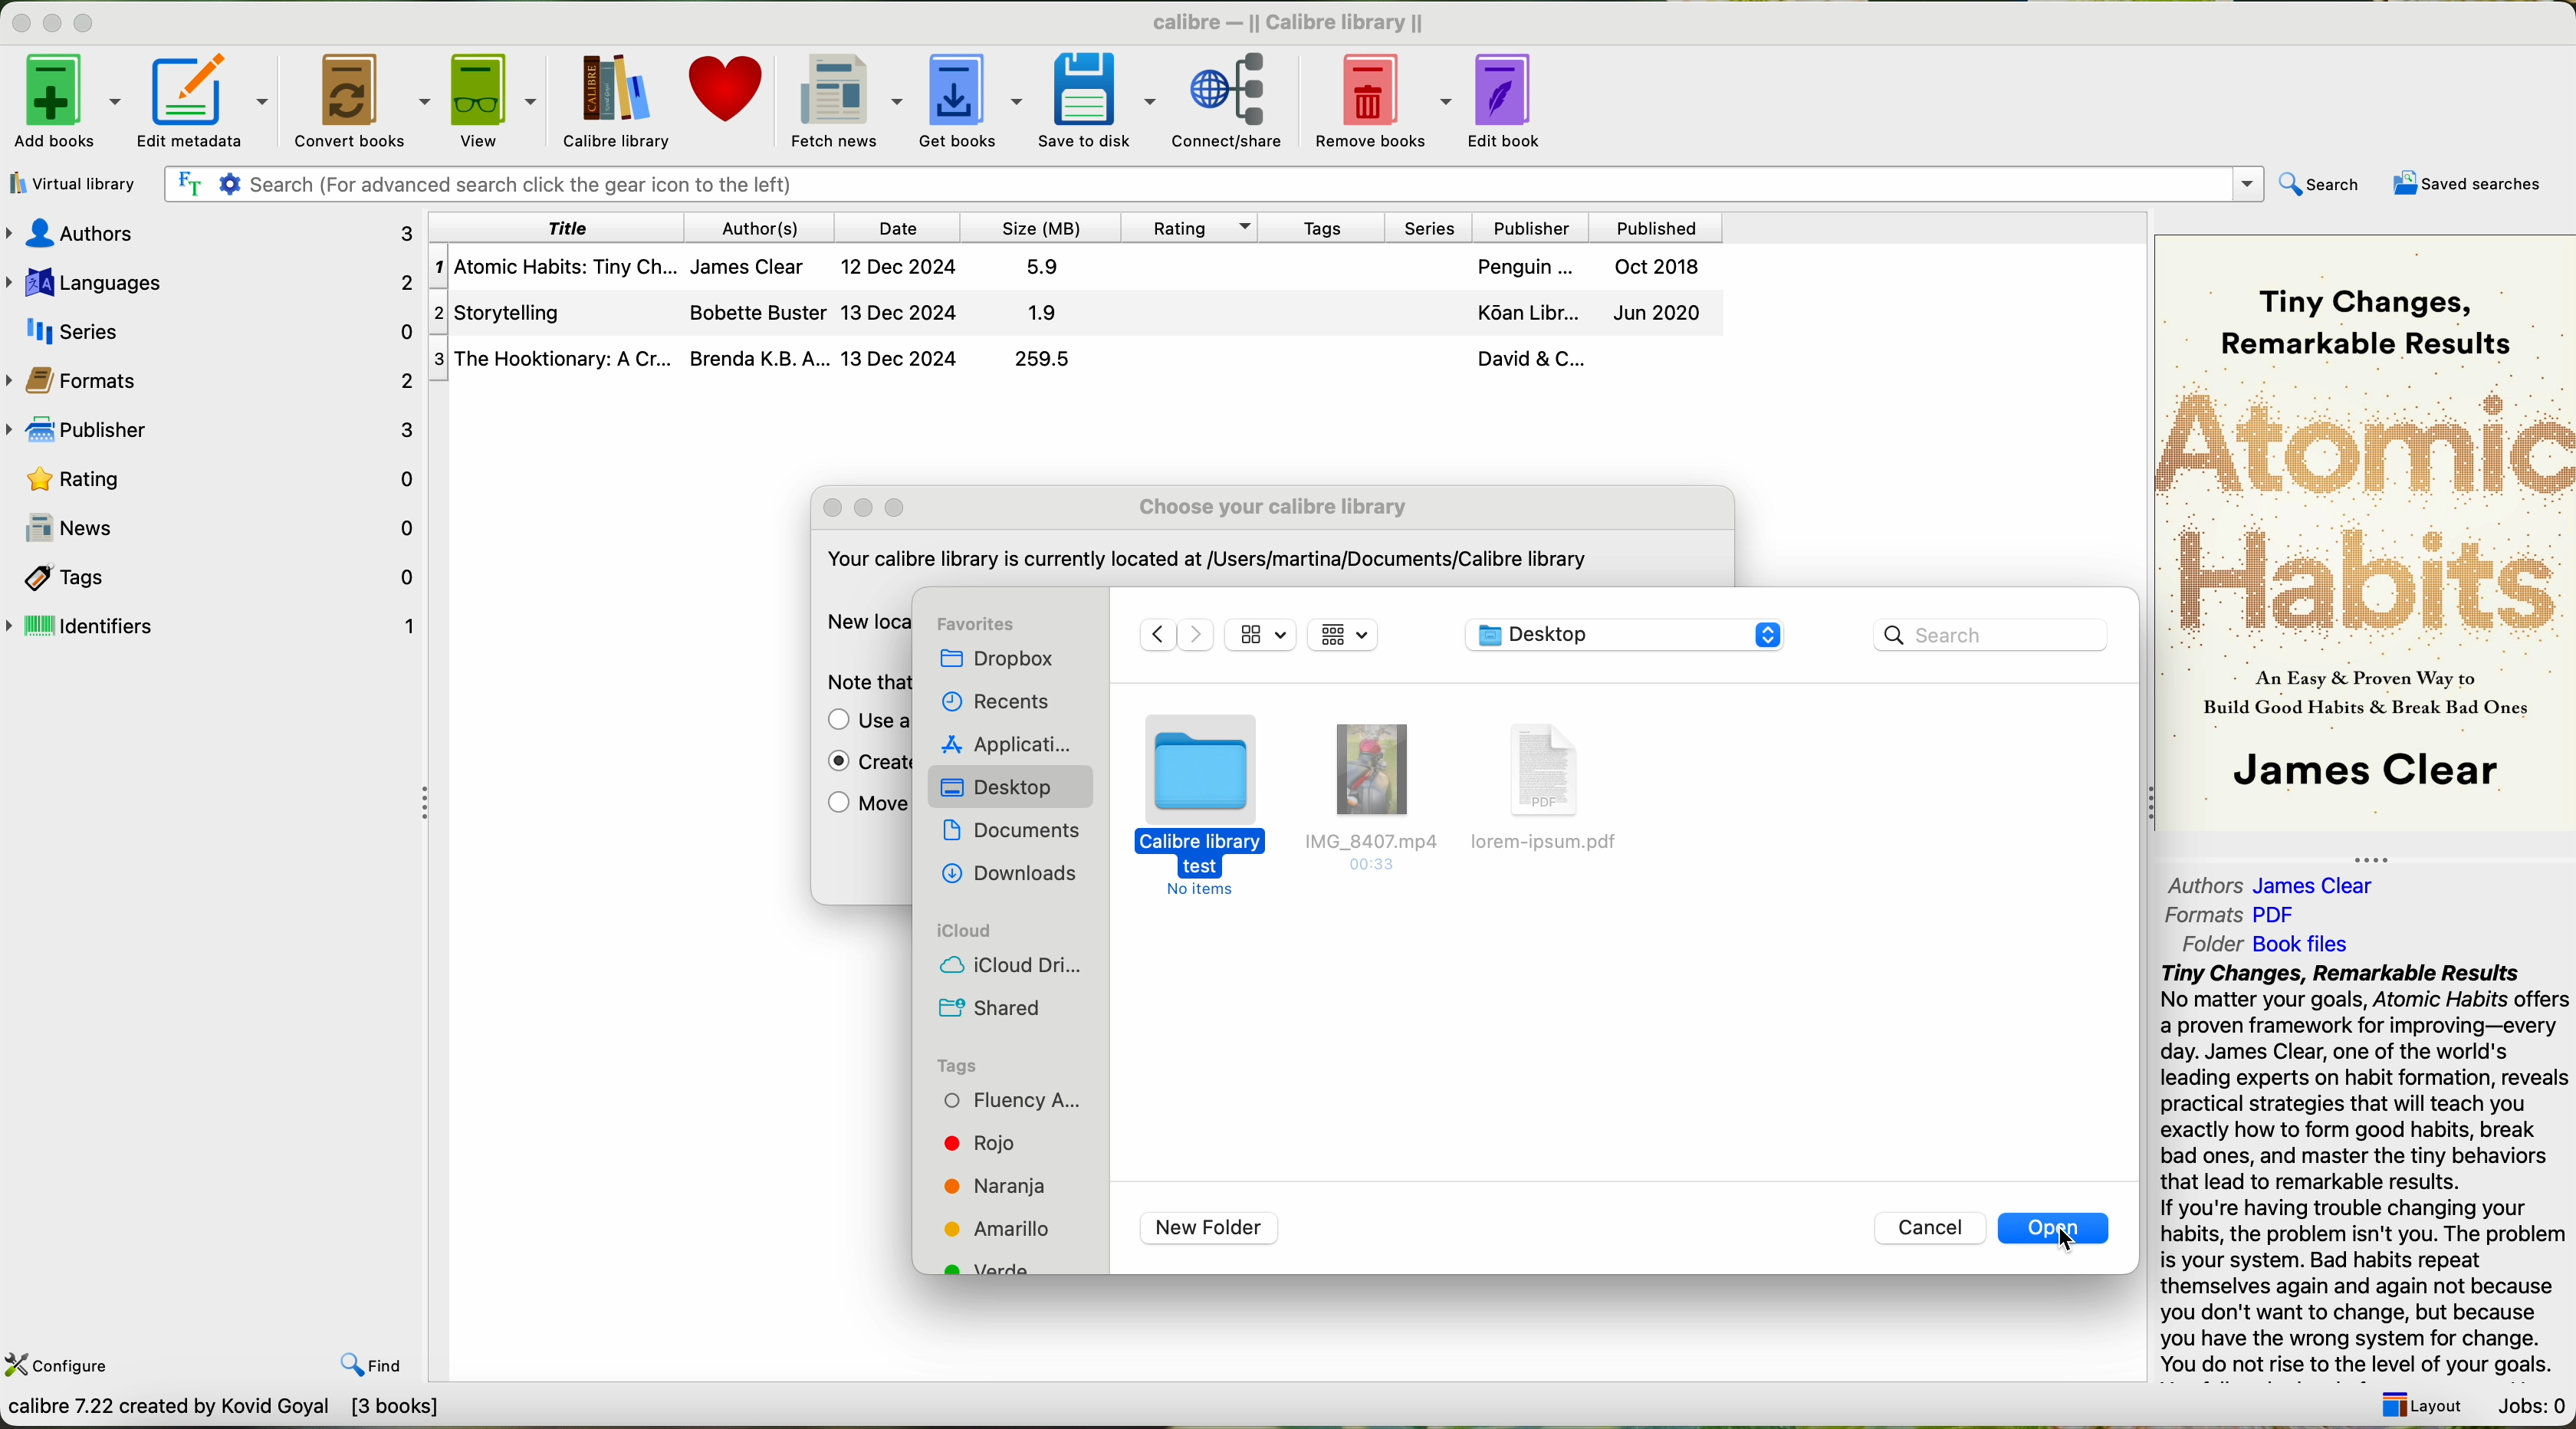 Image resolution: width=2576 pixels, height=1429 pixels. I want to click on documents, so click(1017, 833).